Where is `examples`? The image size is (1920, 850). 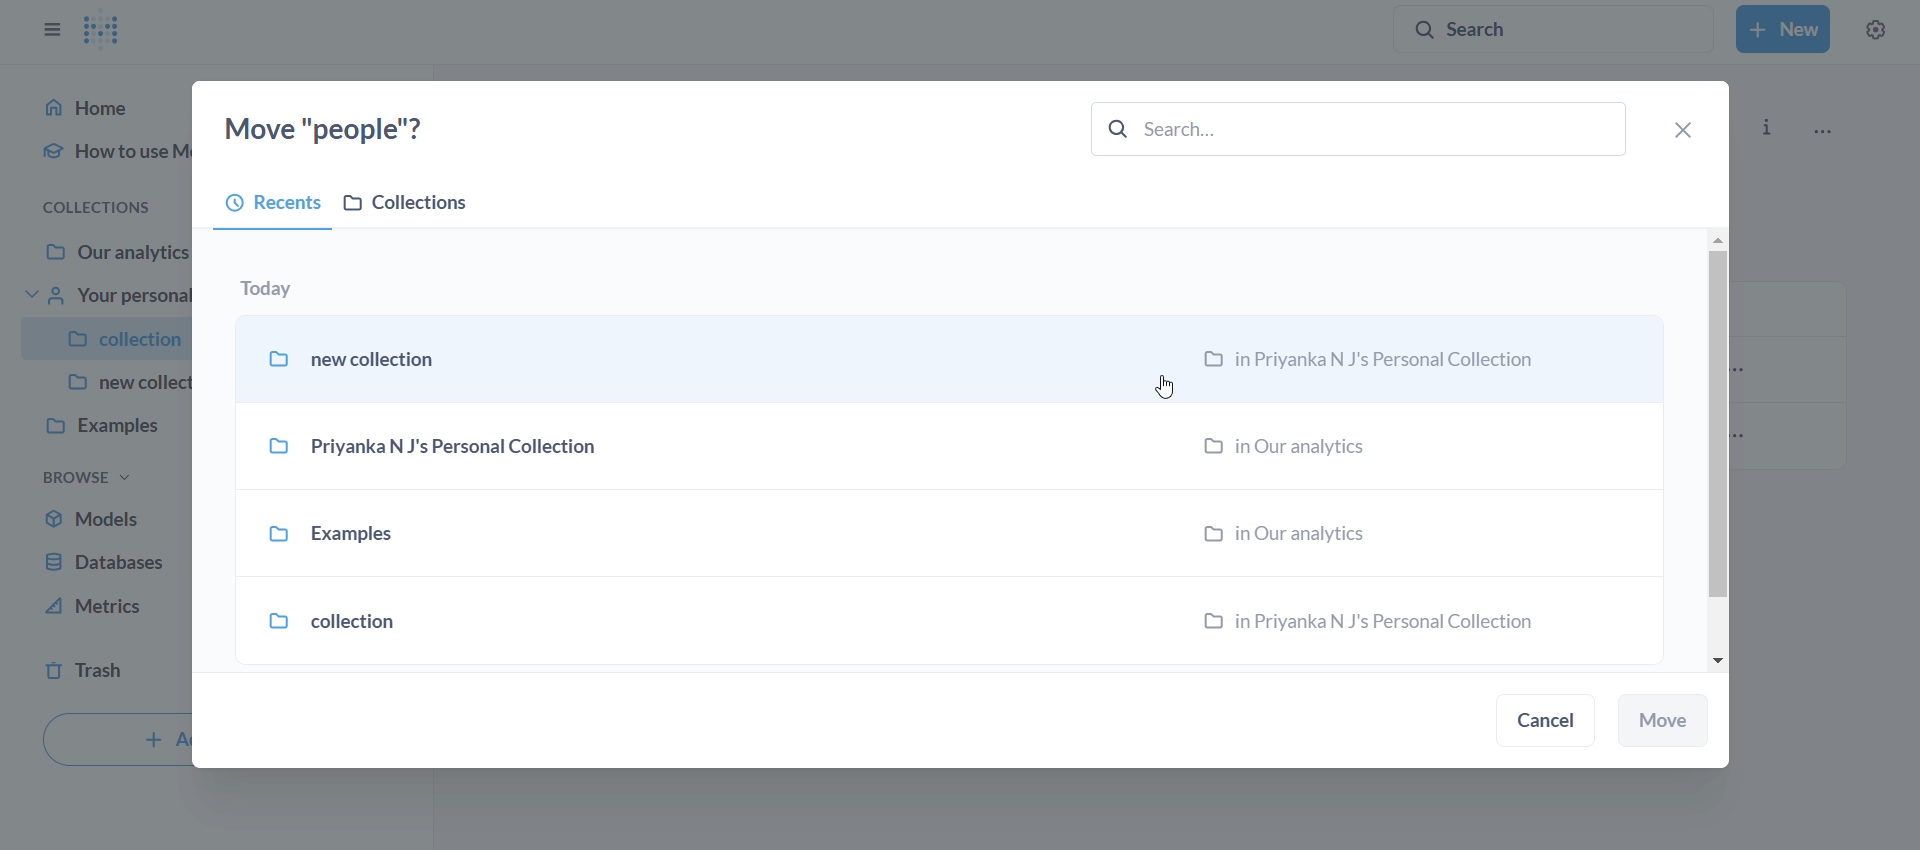
examples is located at coordinates (91, 426).